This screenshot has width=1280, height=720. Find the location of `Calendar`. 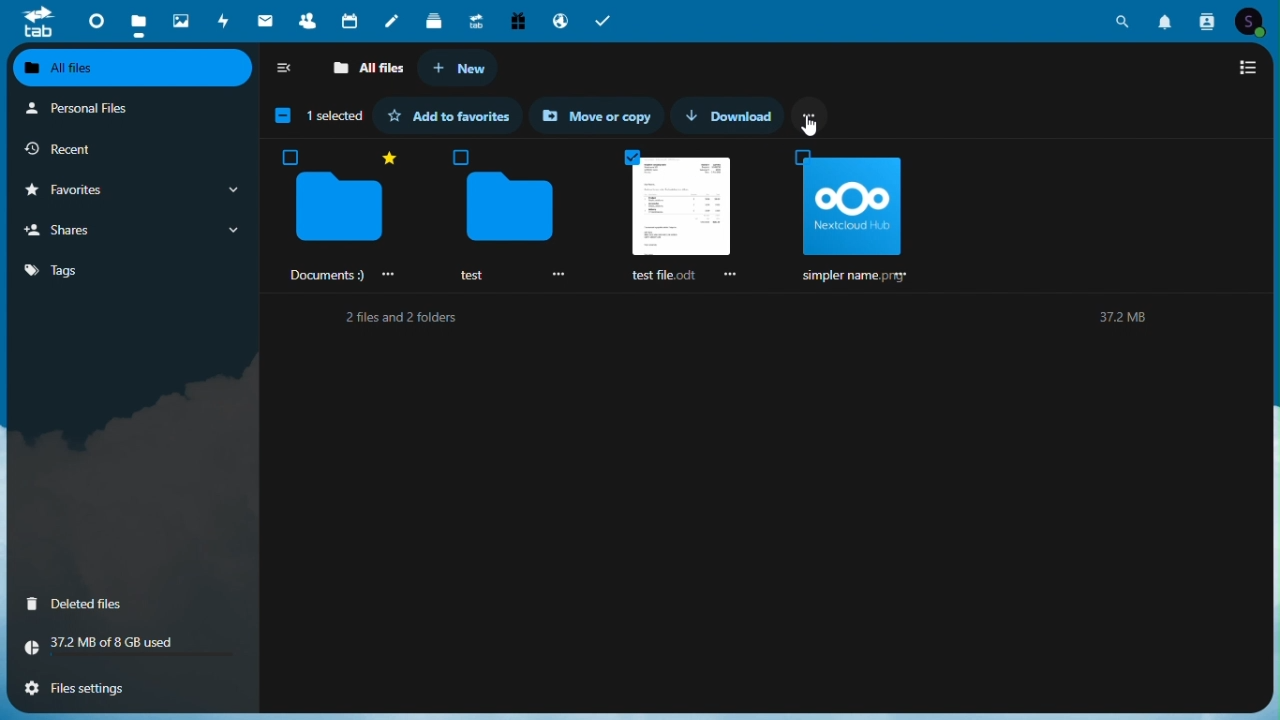

Calendar is located at coordinates (351, 20).